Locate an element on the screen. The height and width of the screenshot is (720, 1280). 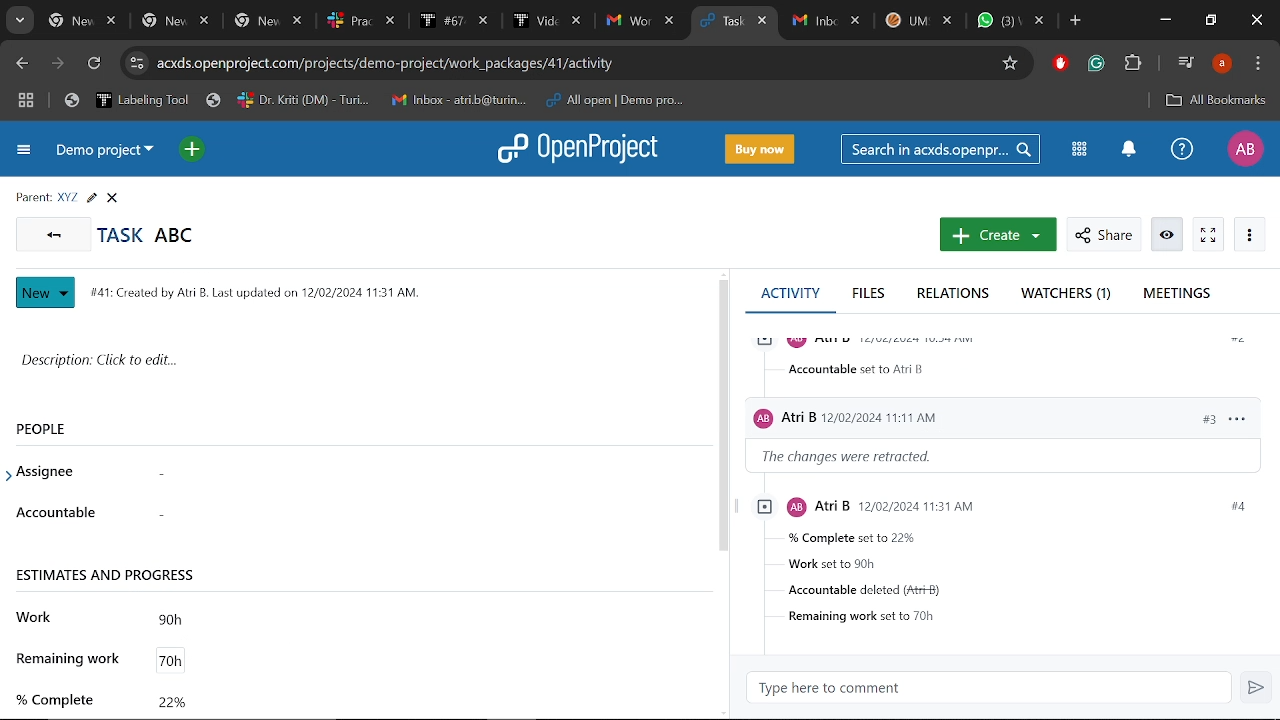
Nwe is located at coordinates (46, 293).